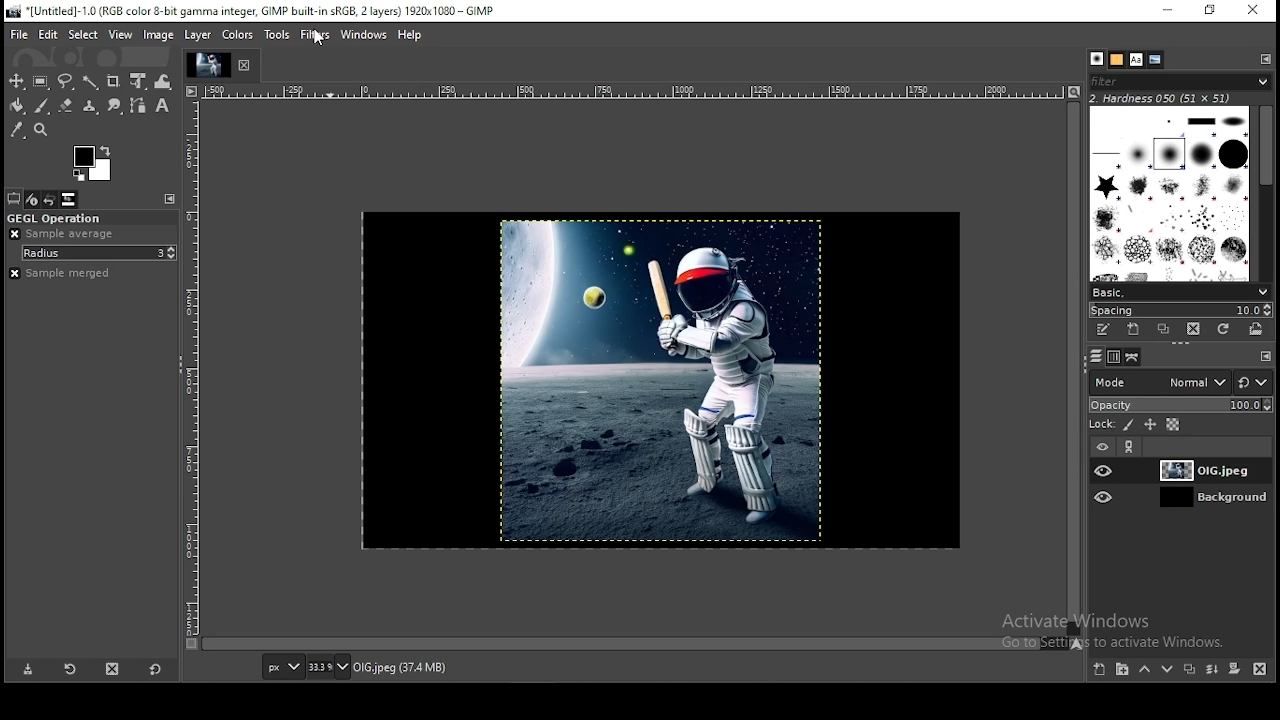  What do you see at coordinates (208, 67) in the screenshot?
I see `Task Display` at bounding box center [208, 67].